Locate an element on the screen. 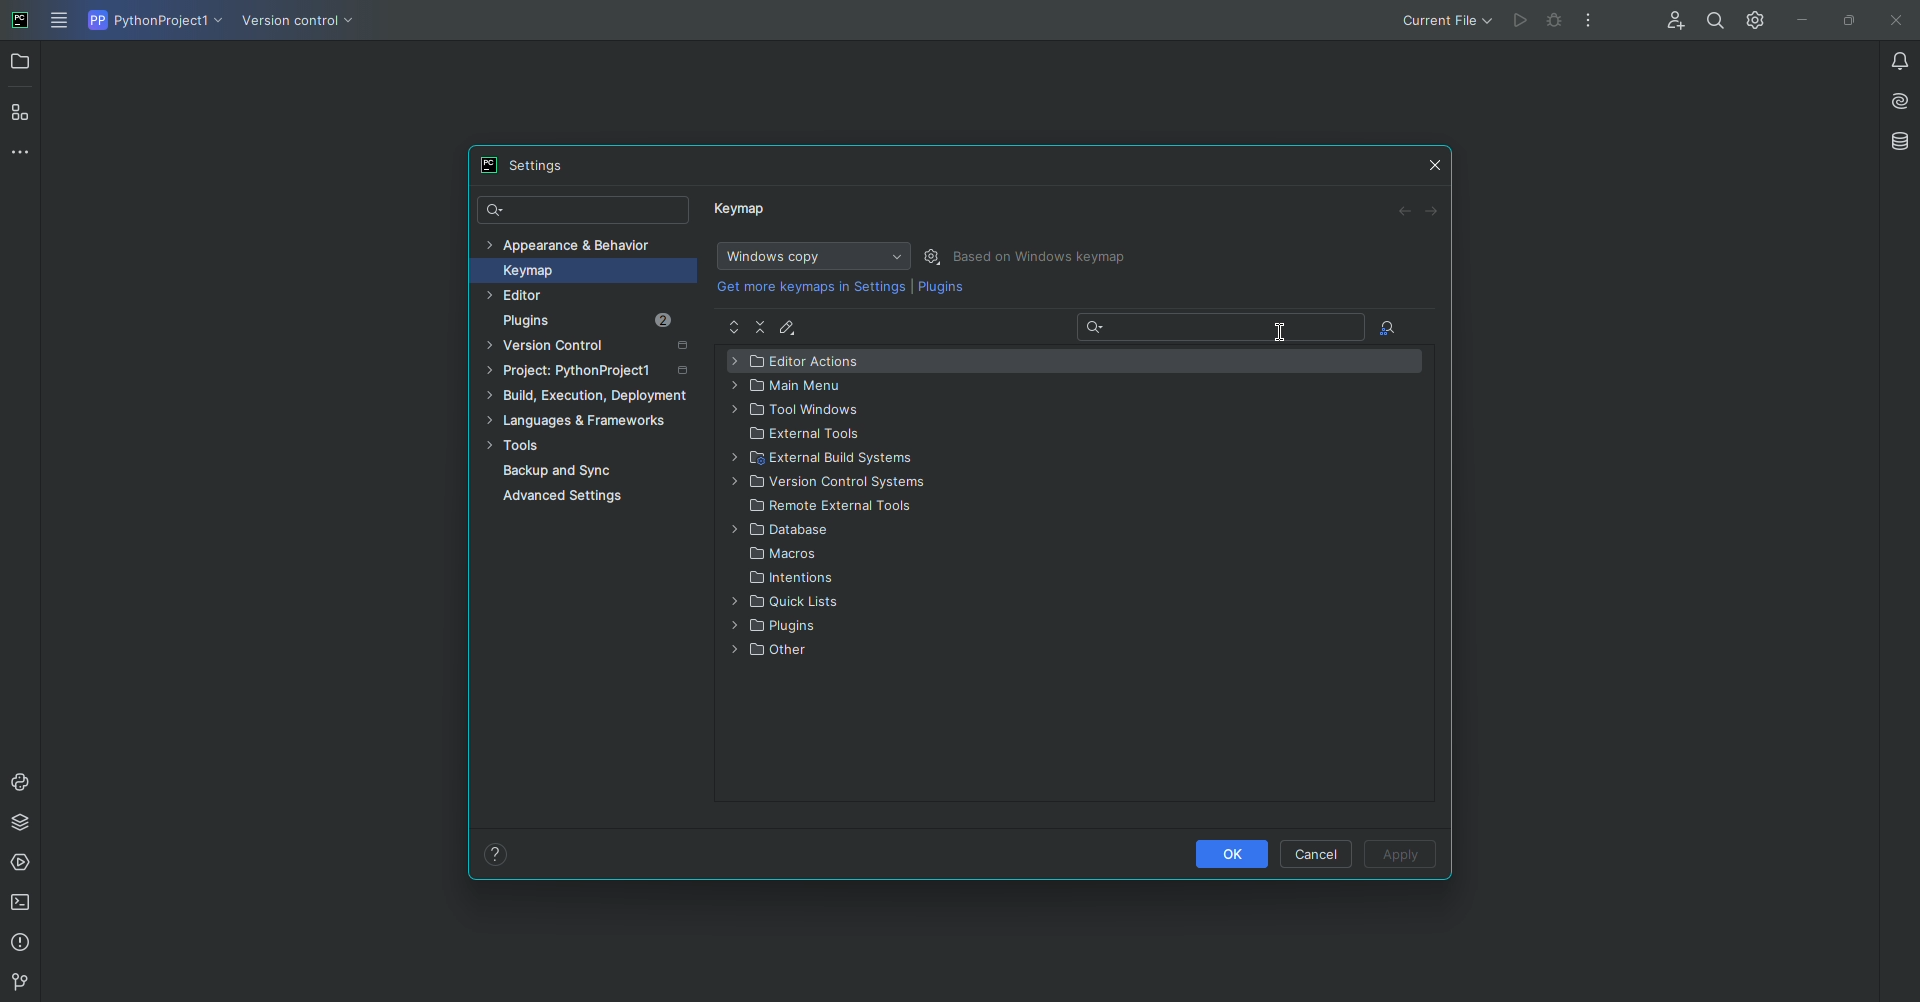 The image size is (1920, 1002). Version Control is located at coordinates (594, 348).